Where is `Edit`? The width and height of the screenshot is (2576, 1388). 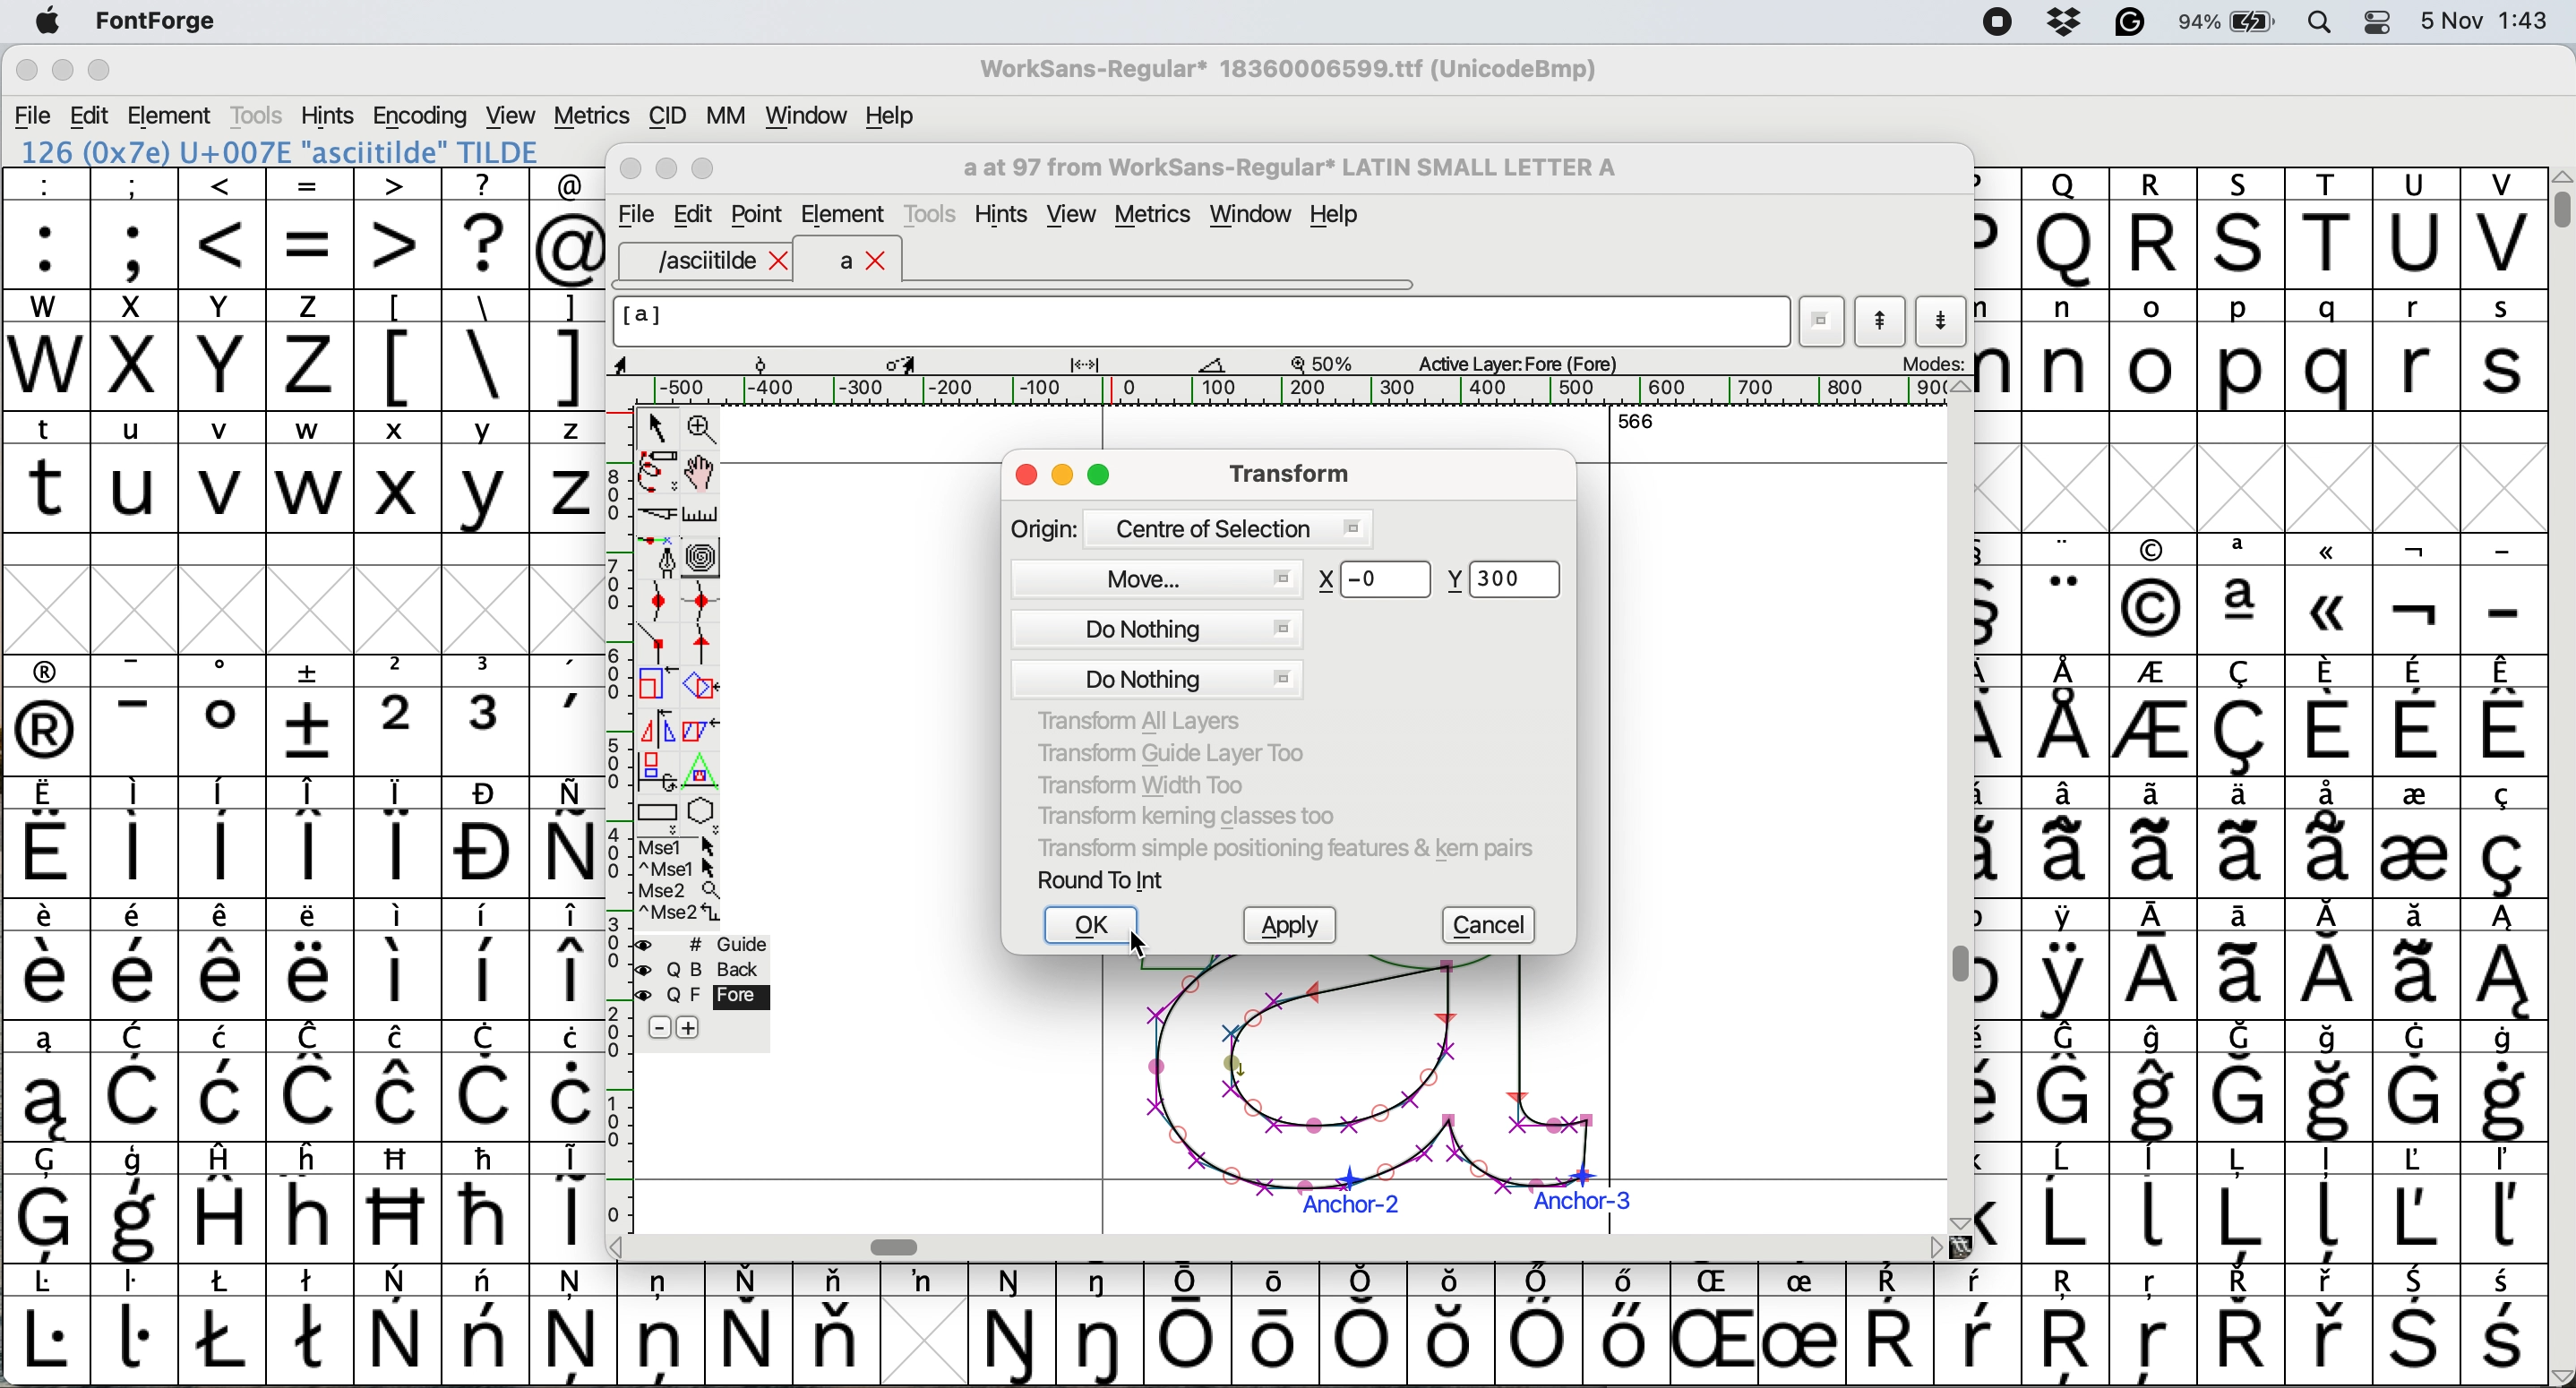
Edit is located at coordinates (693, 214).